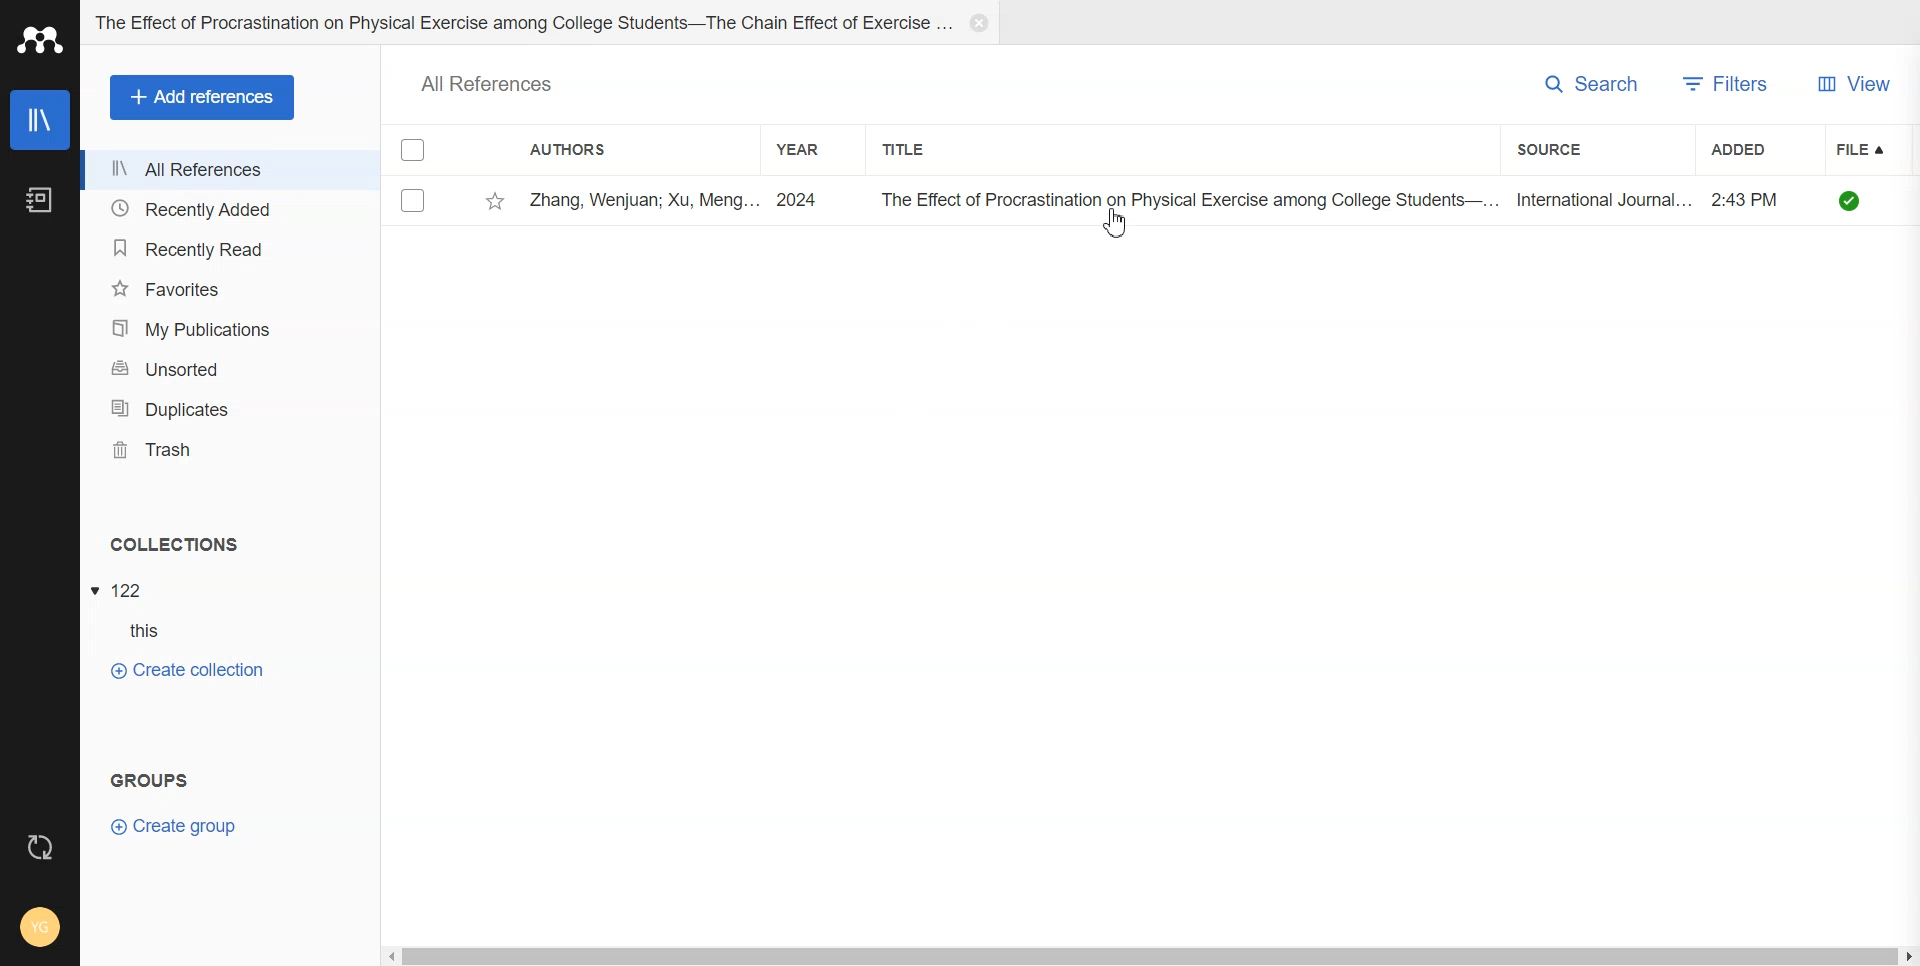 The height and width of the screenshot is (966, 1920). I want to click on Library, so click(39, 120).